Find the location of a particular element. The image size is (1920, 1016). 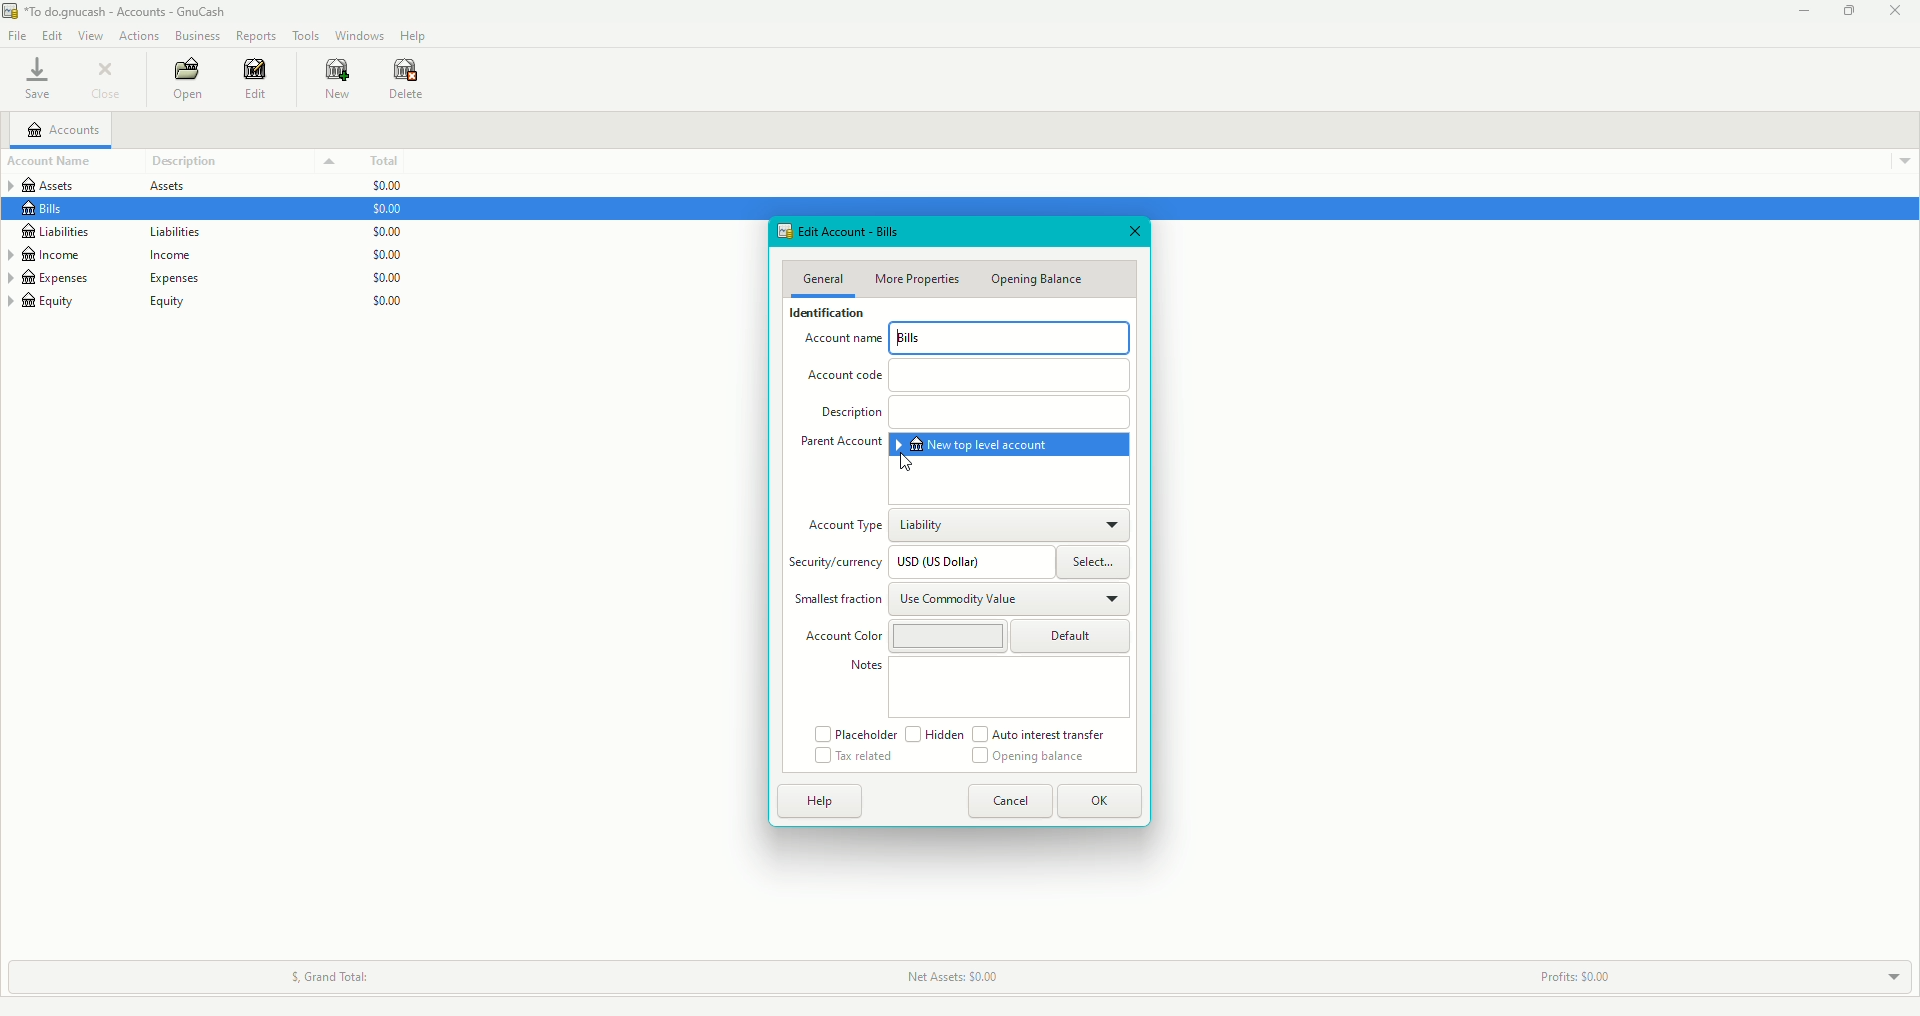

Drop down menu is located at coordinates (1899, 158).